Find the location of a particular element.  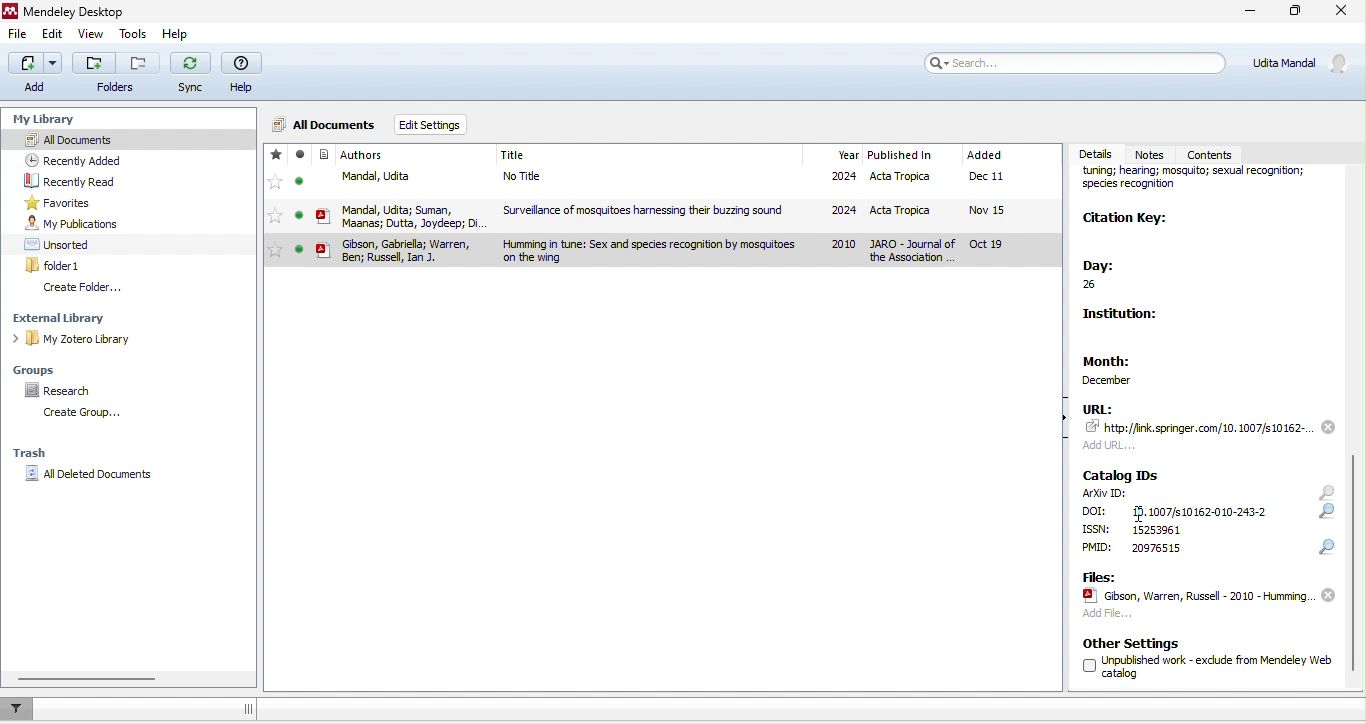

add is located at coordinates (1114, 444).